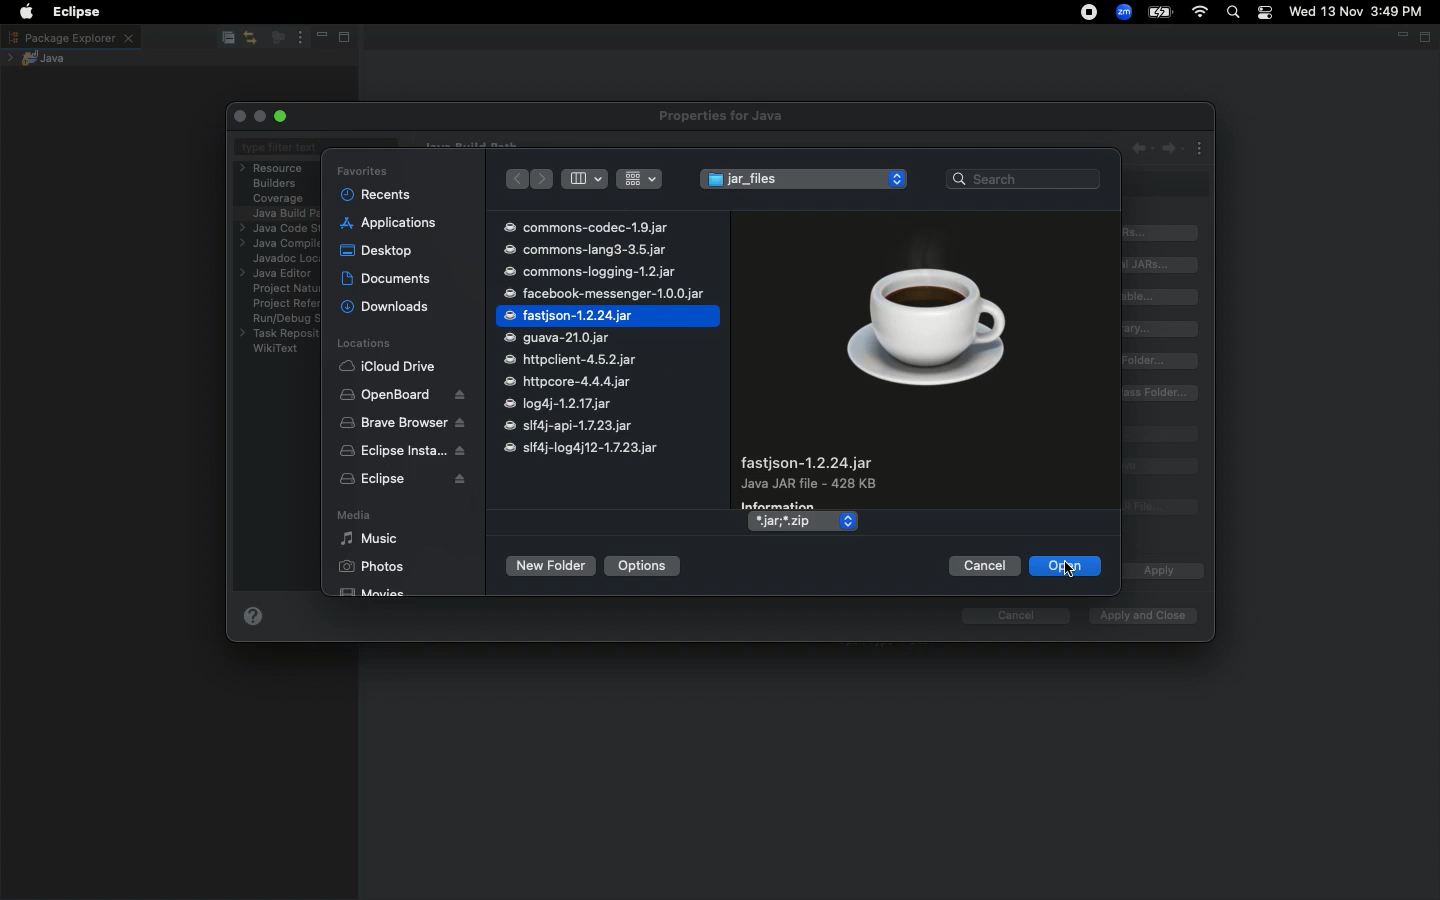 The image size is (1440, 900). I want to click on Internet, so click(1201, 13).